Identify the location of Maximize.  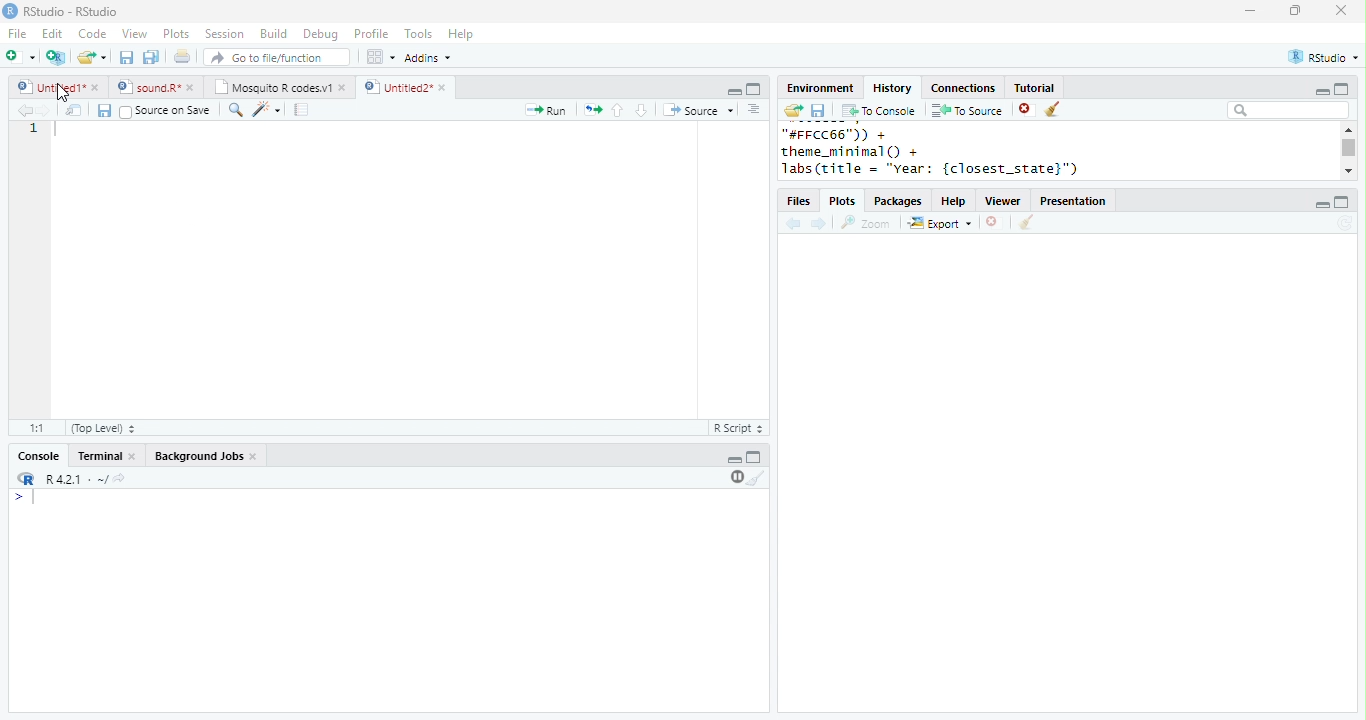
(754, 457).